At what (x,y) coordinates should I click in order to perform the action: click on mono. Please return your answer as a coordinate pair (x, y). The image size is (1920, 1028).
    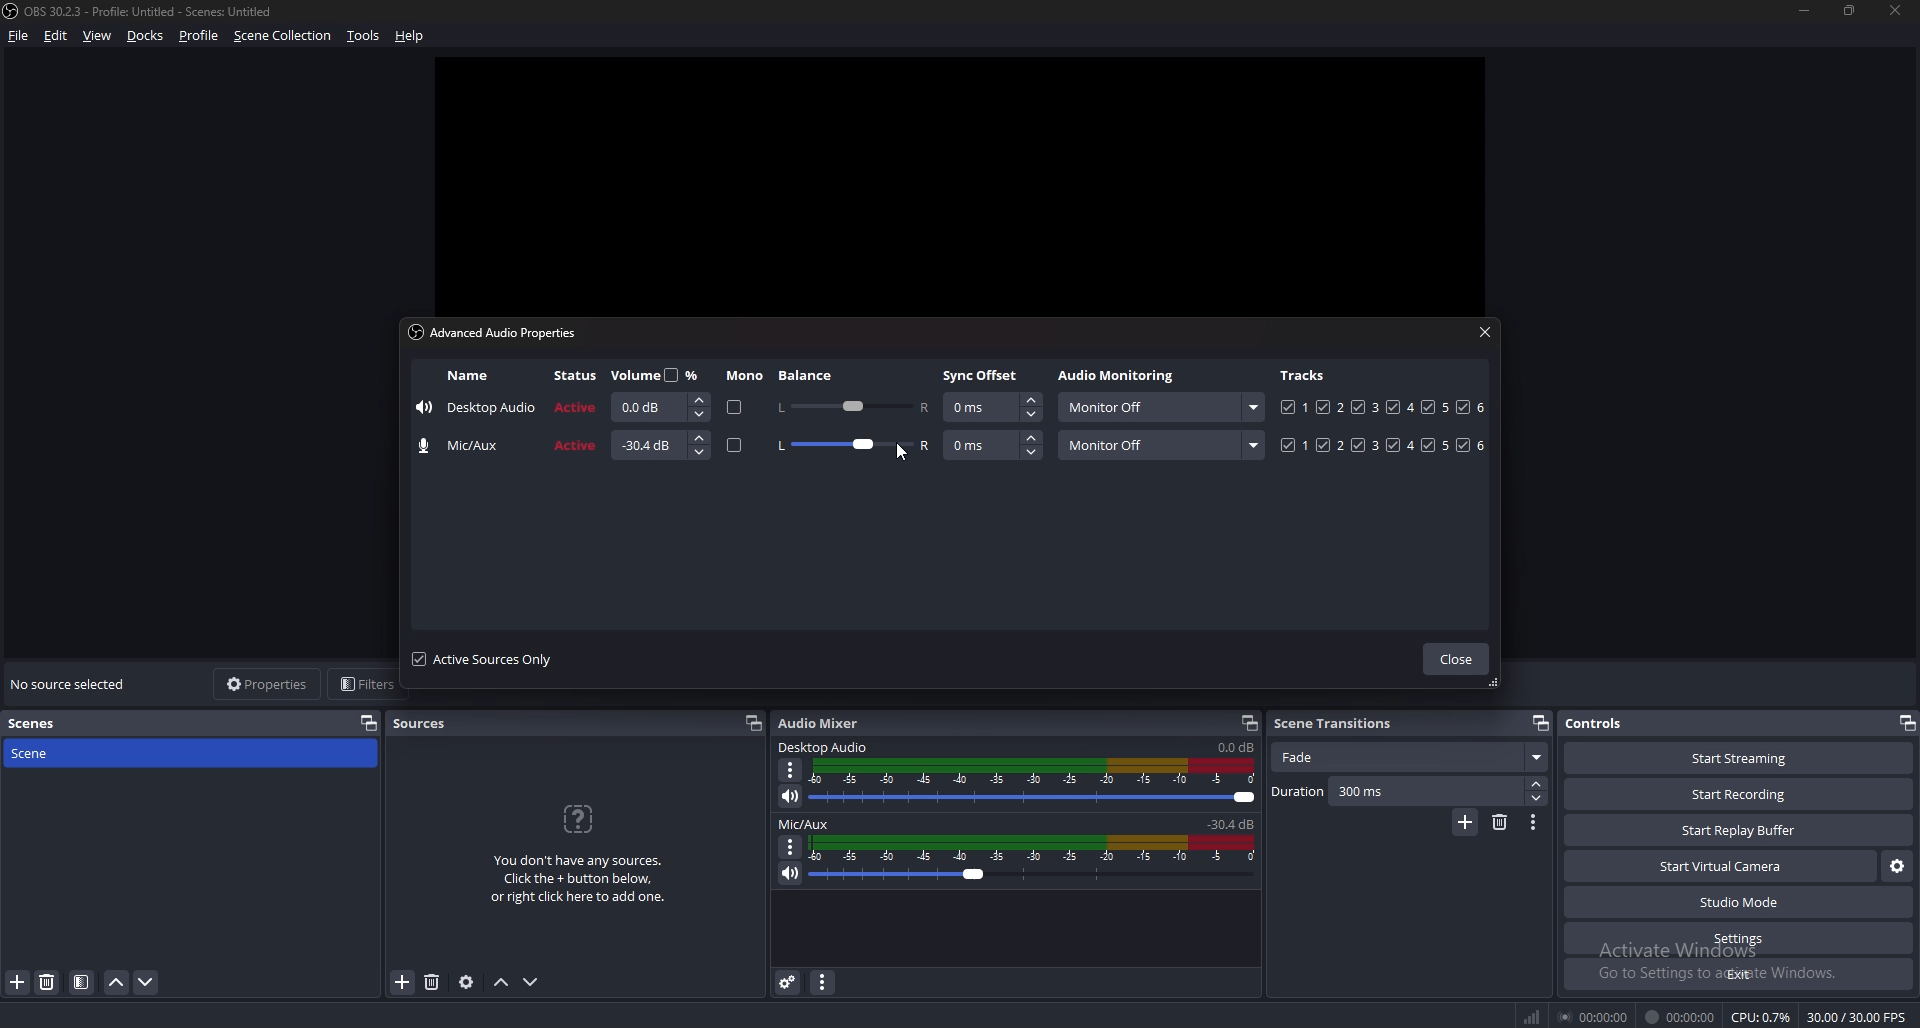
    Looking at the image, I should click on (737, 410).